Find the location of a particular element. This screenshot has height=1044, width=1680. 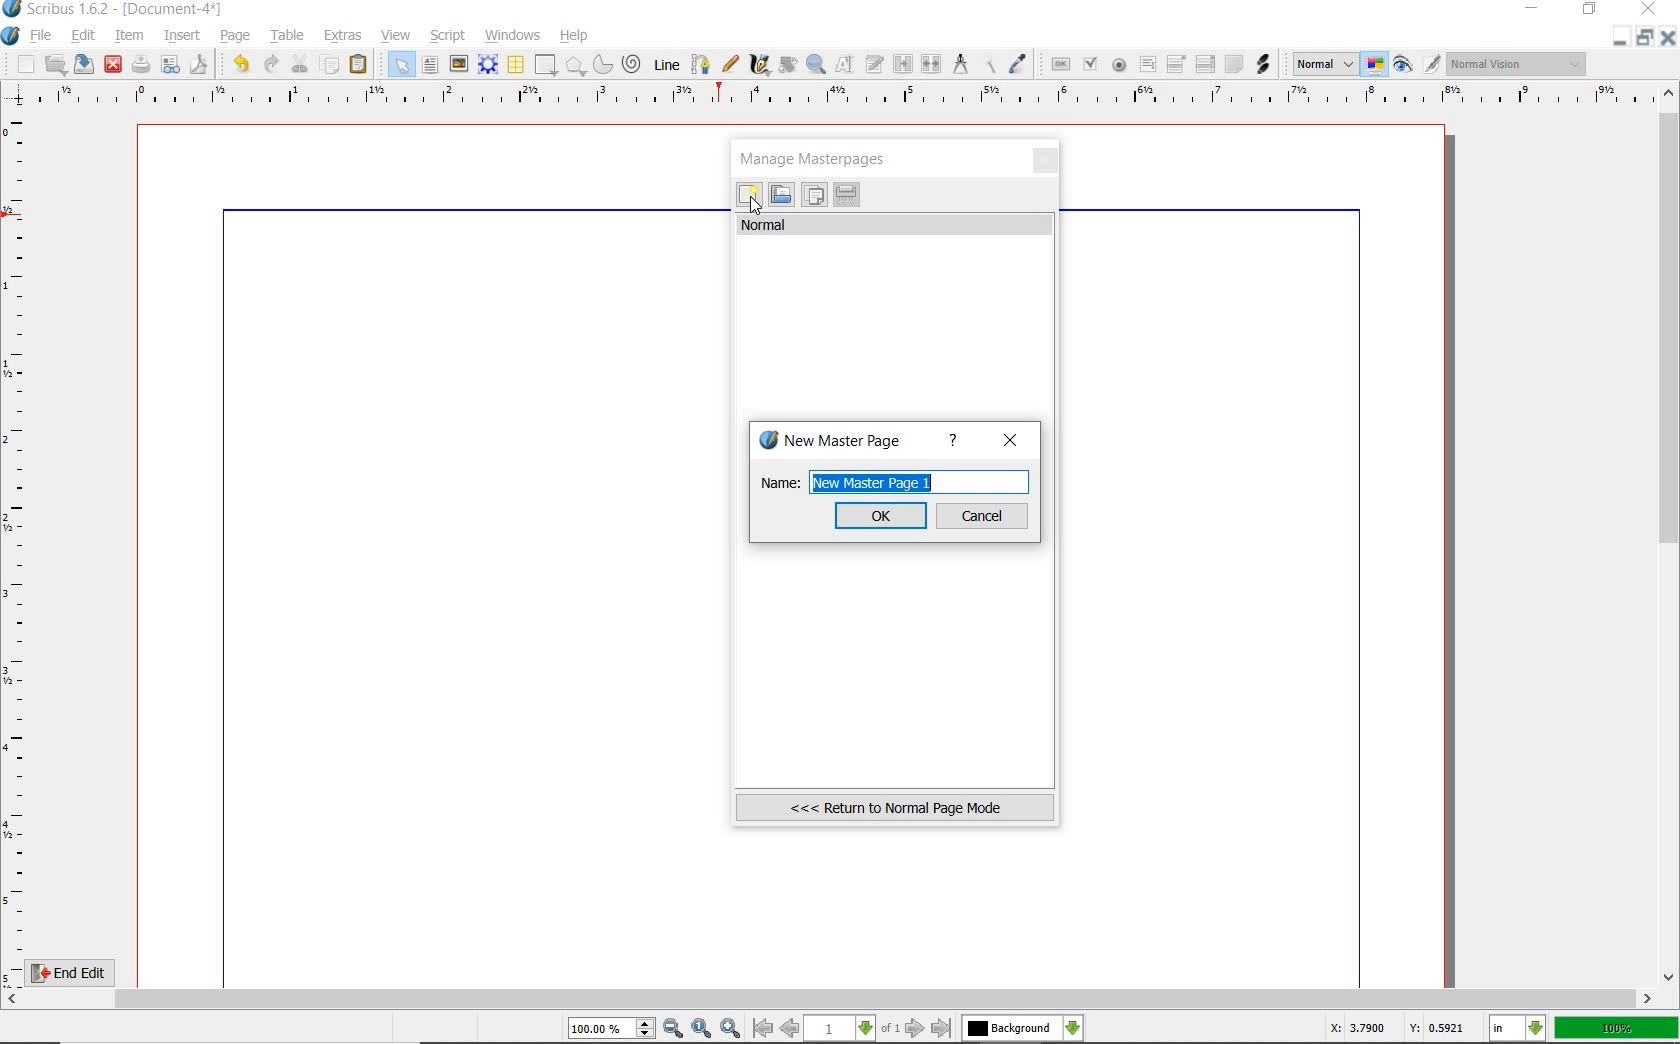

go to first page is located at coordinates (763, 1029).